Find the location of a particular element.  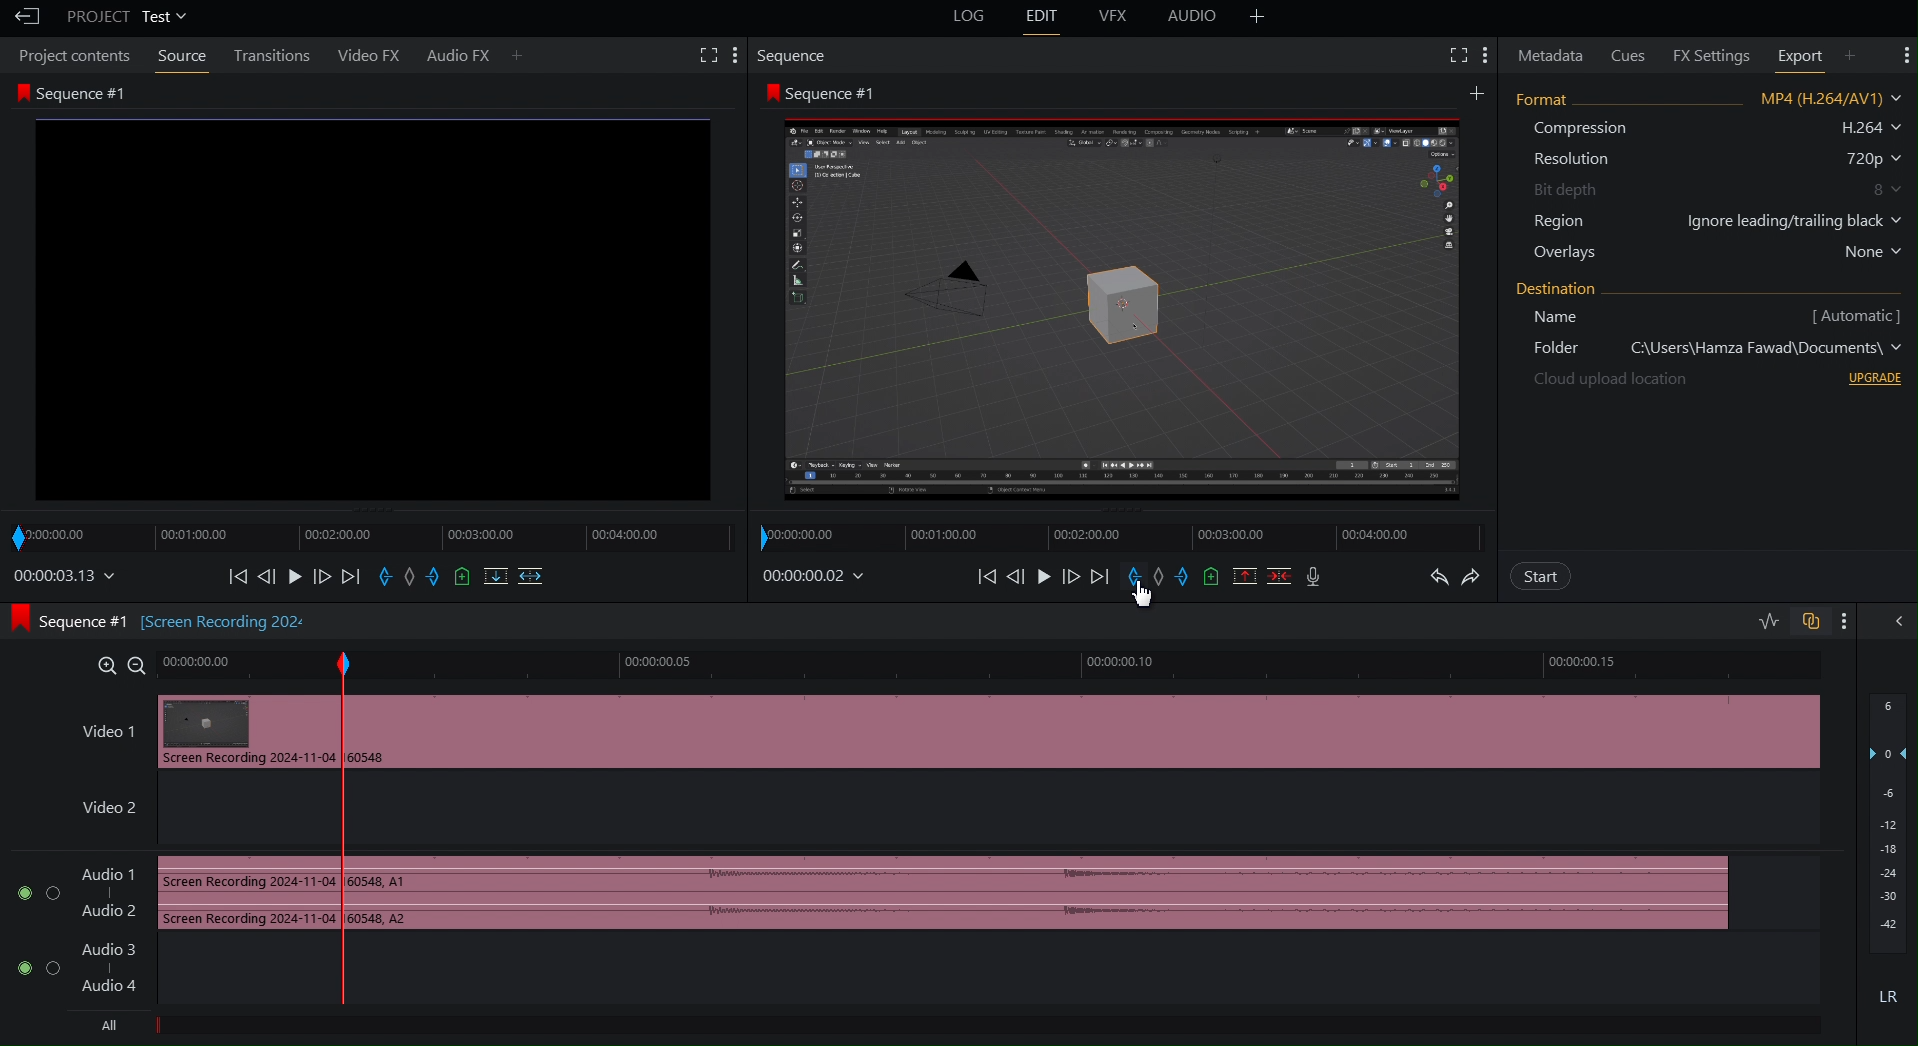

Transitions is located at coordinates (271, 57).